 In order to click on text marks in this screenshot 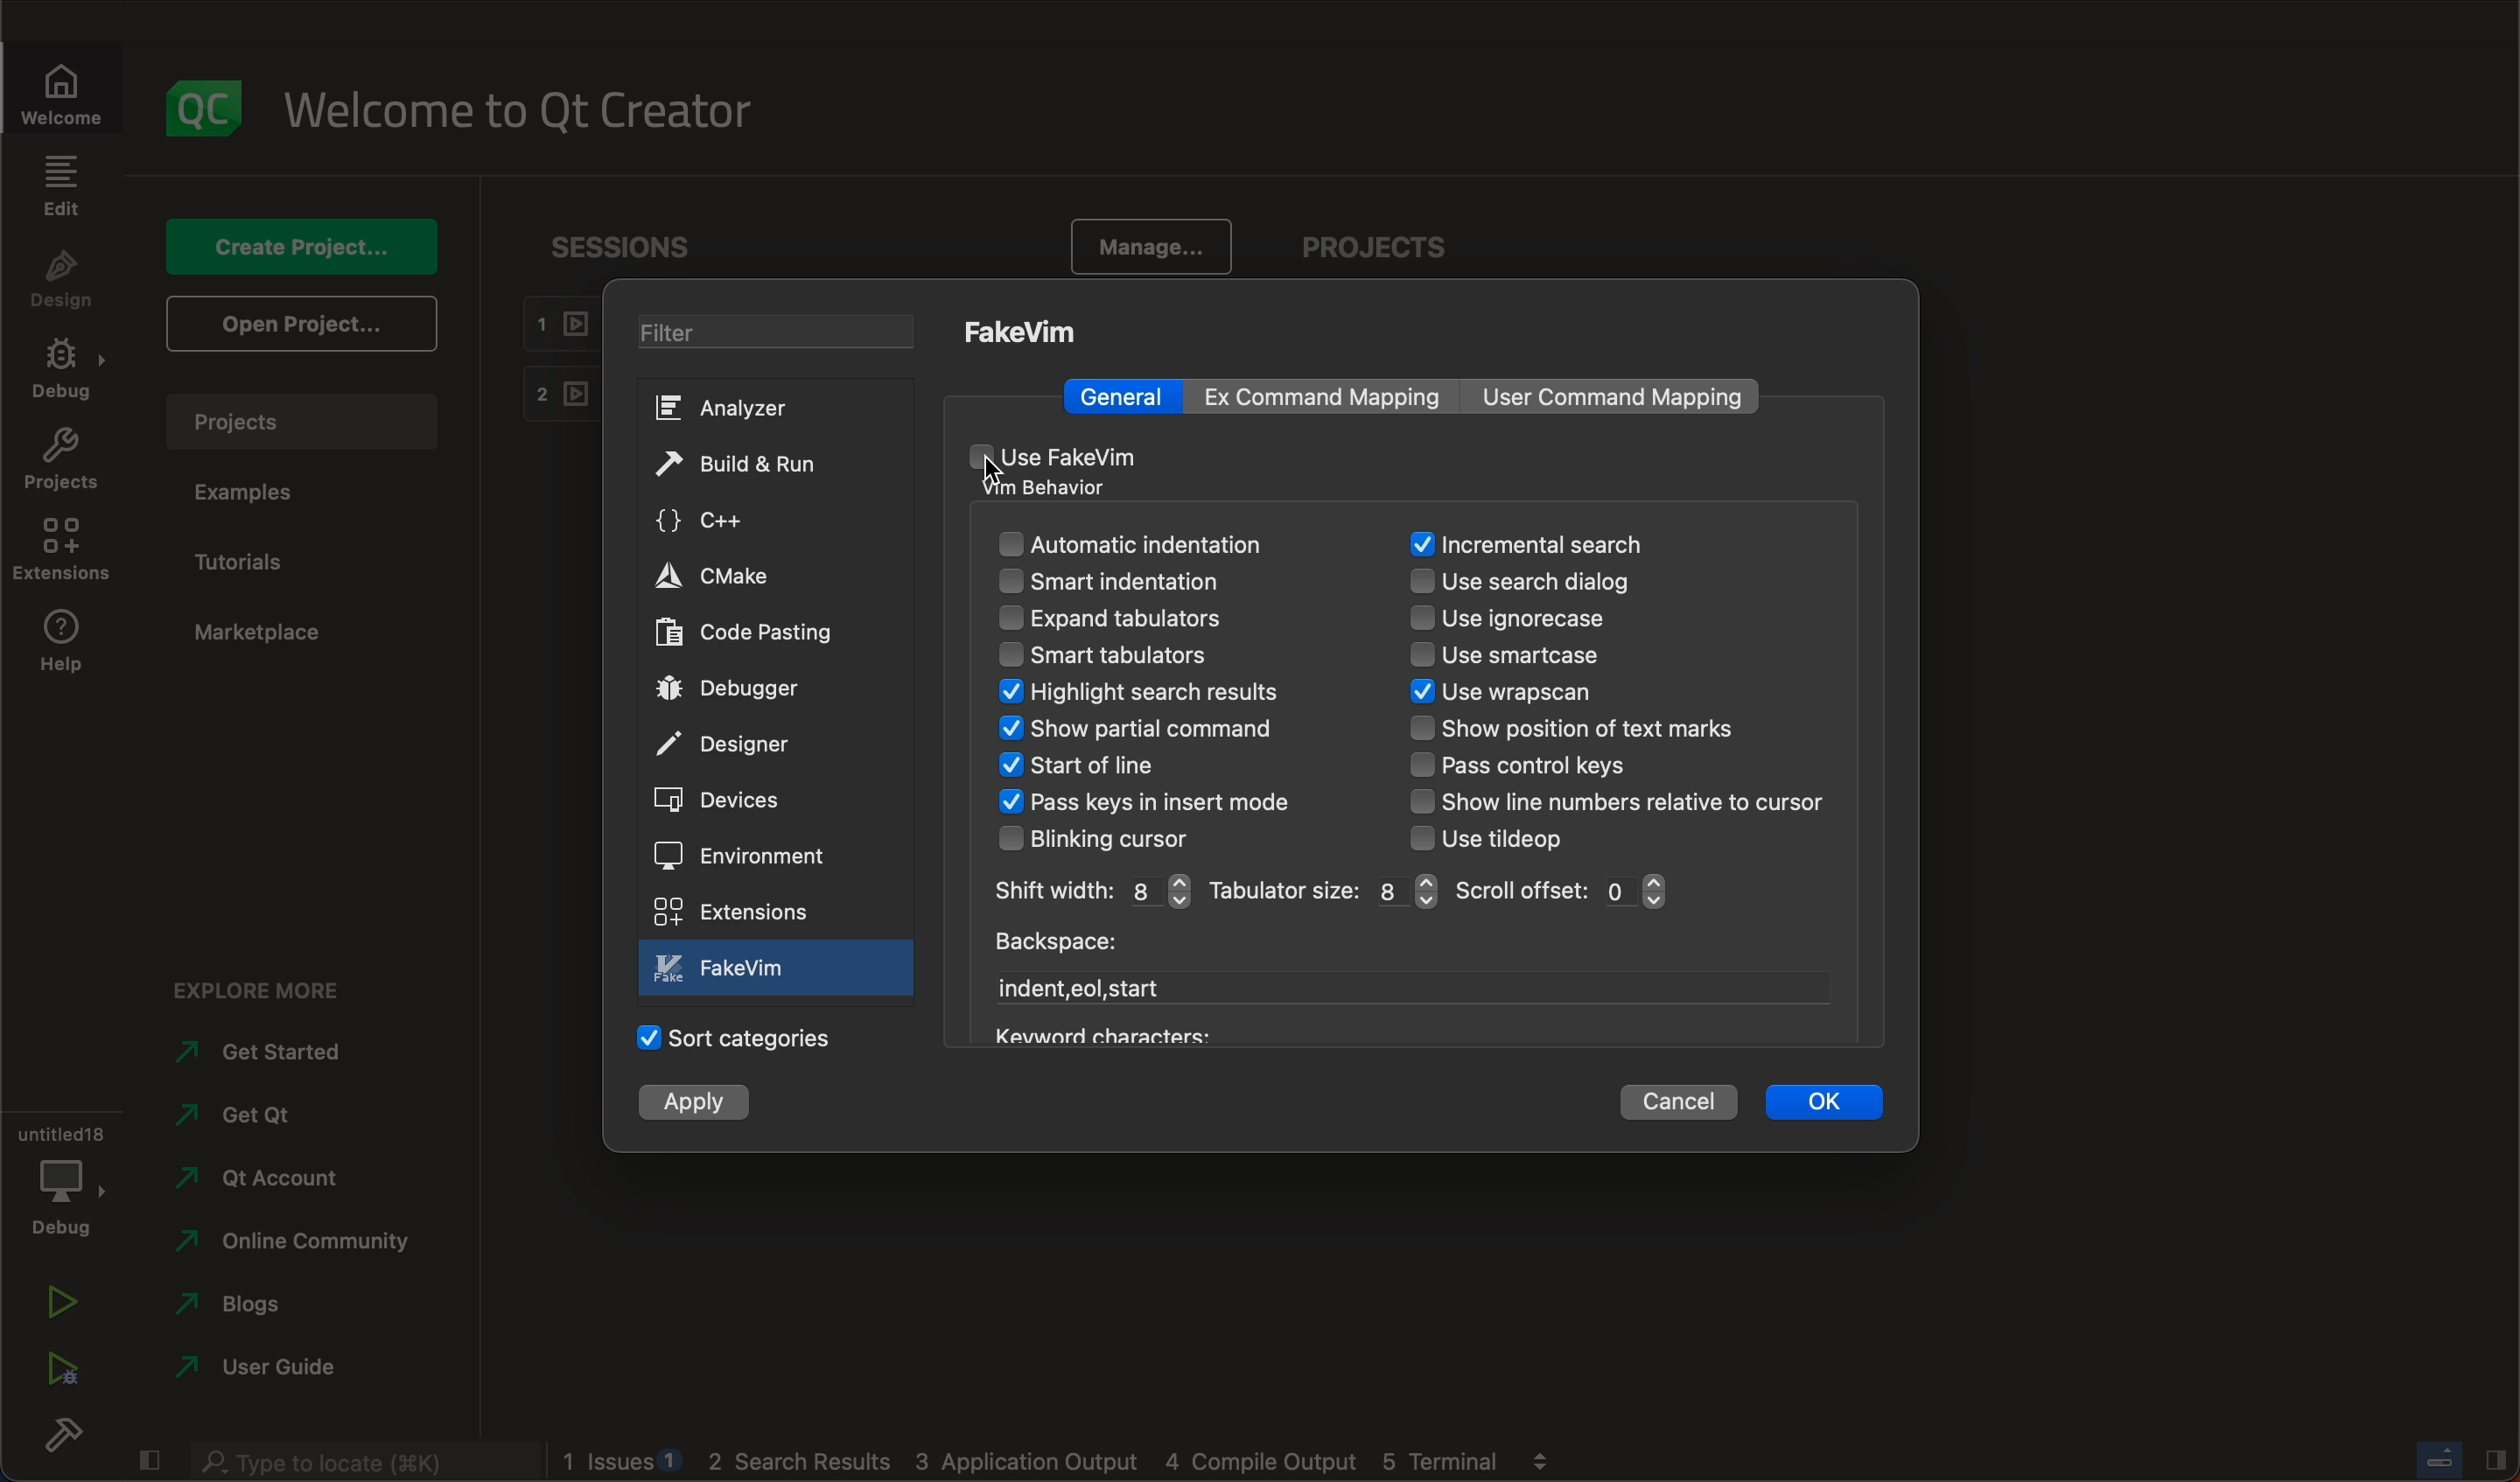, I will do `click(1579, 732)`.